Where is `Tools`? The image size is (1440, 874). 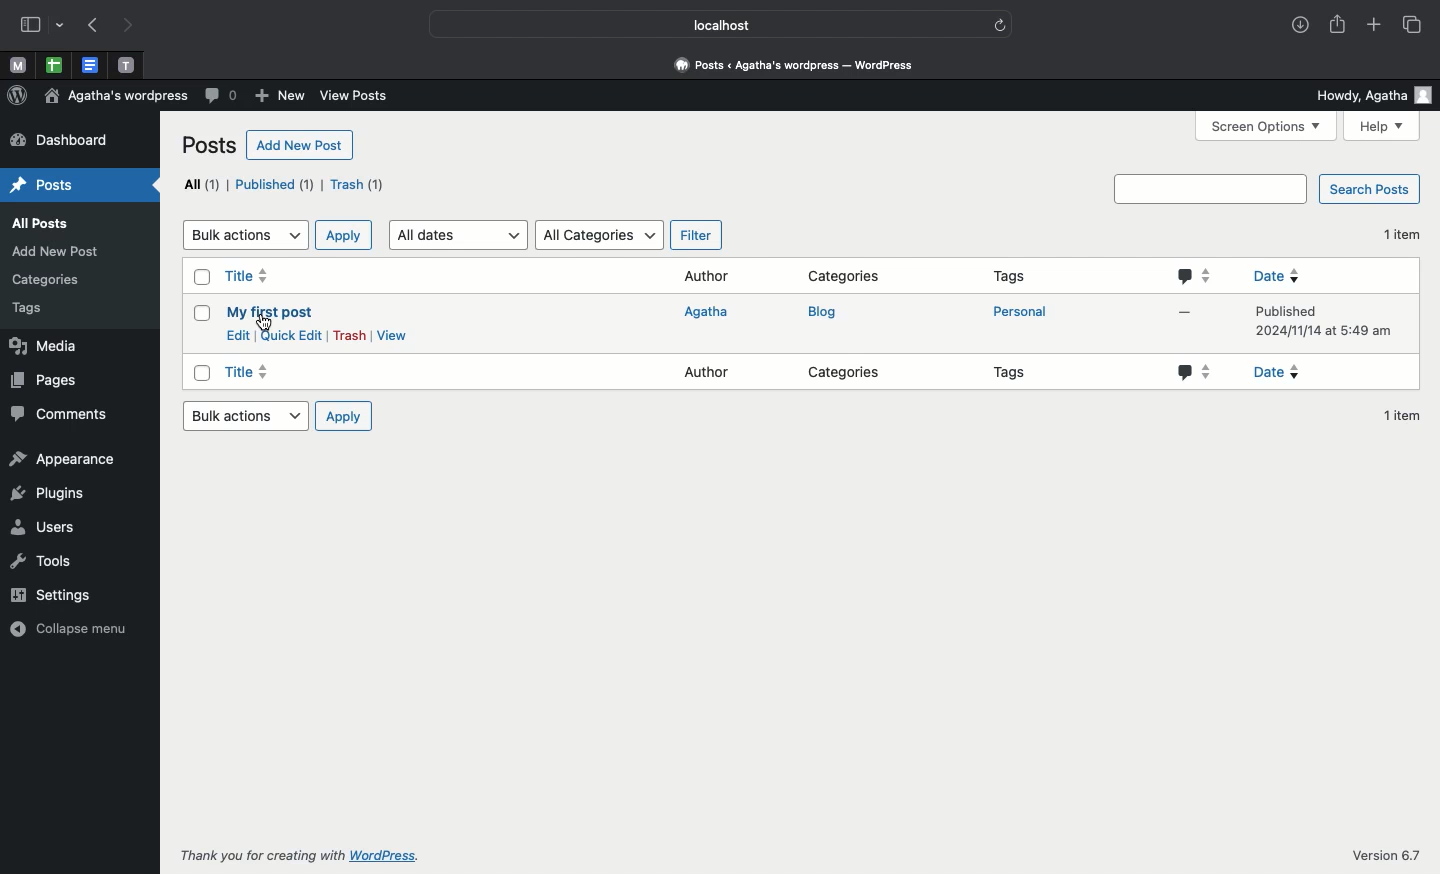 Tools is located at coordinates (60, 562).